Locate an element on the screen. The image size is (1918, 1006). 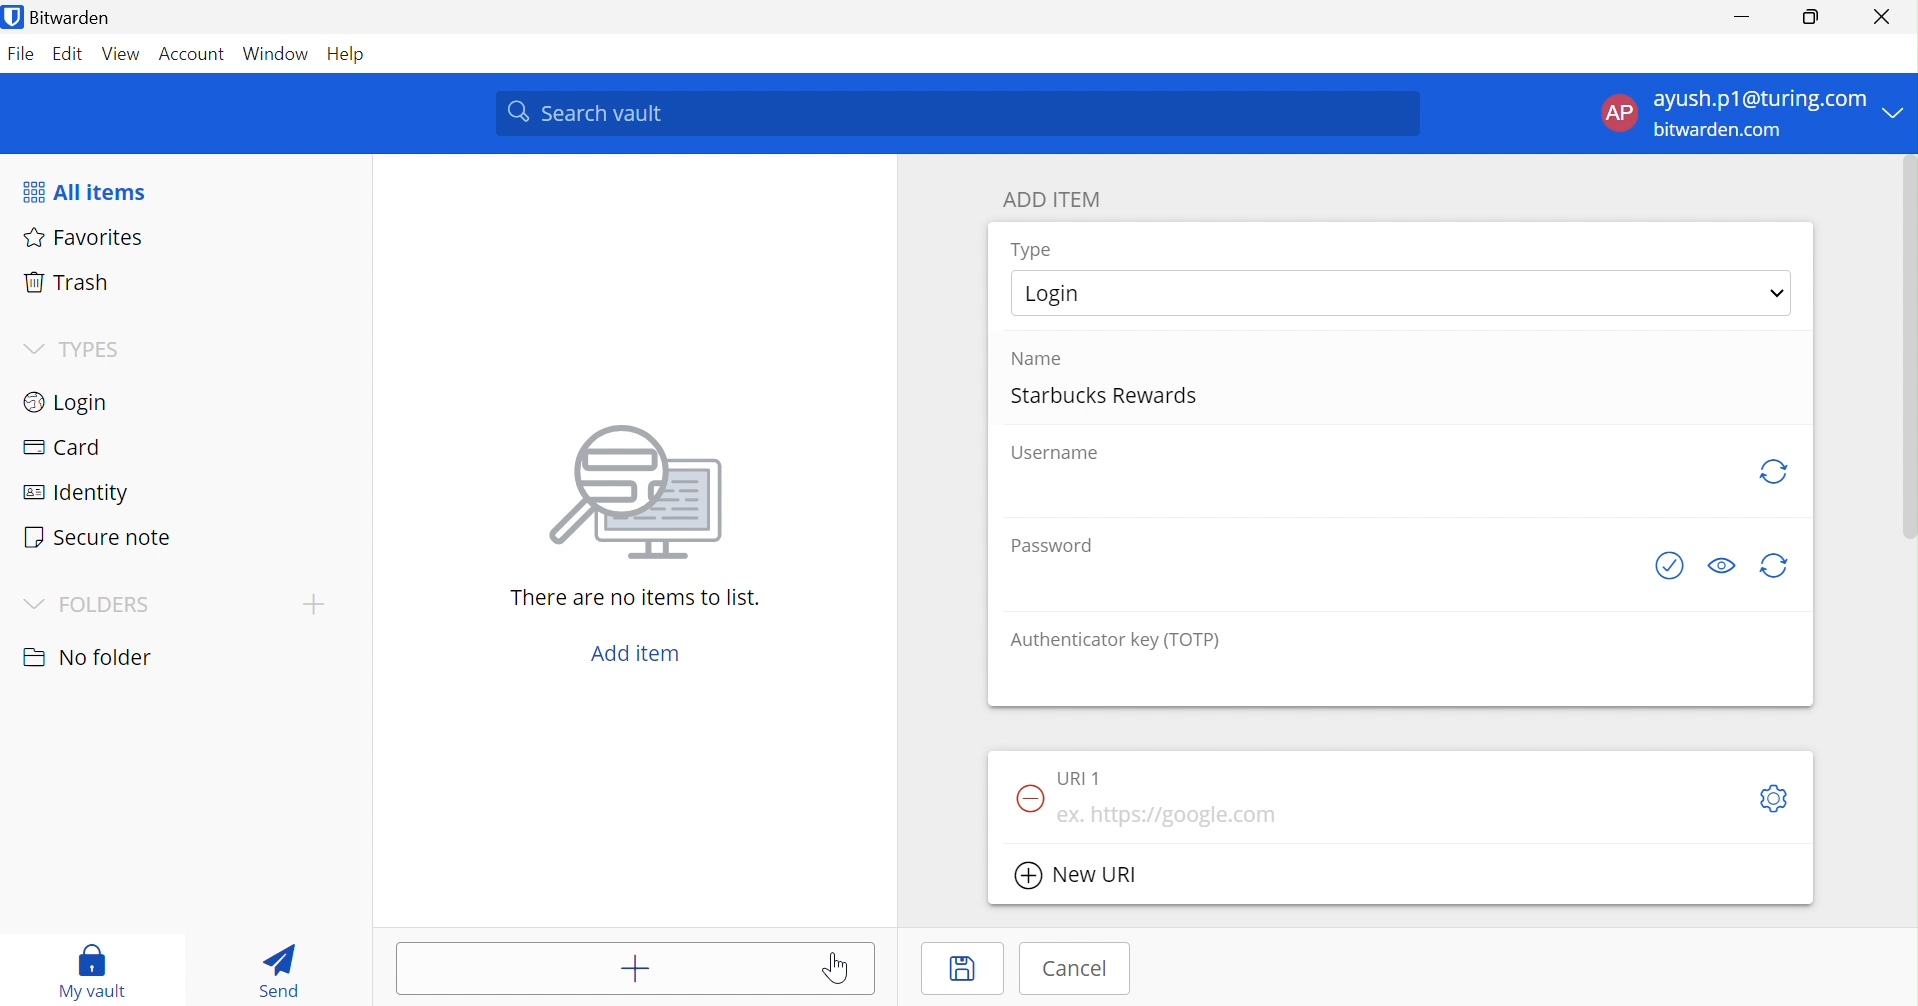
Card is located at coordinates (64, 447).